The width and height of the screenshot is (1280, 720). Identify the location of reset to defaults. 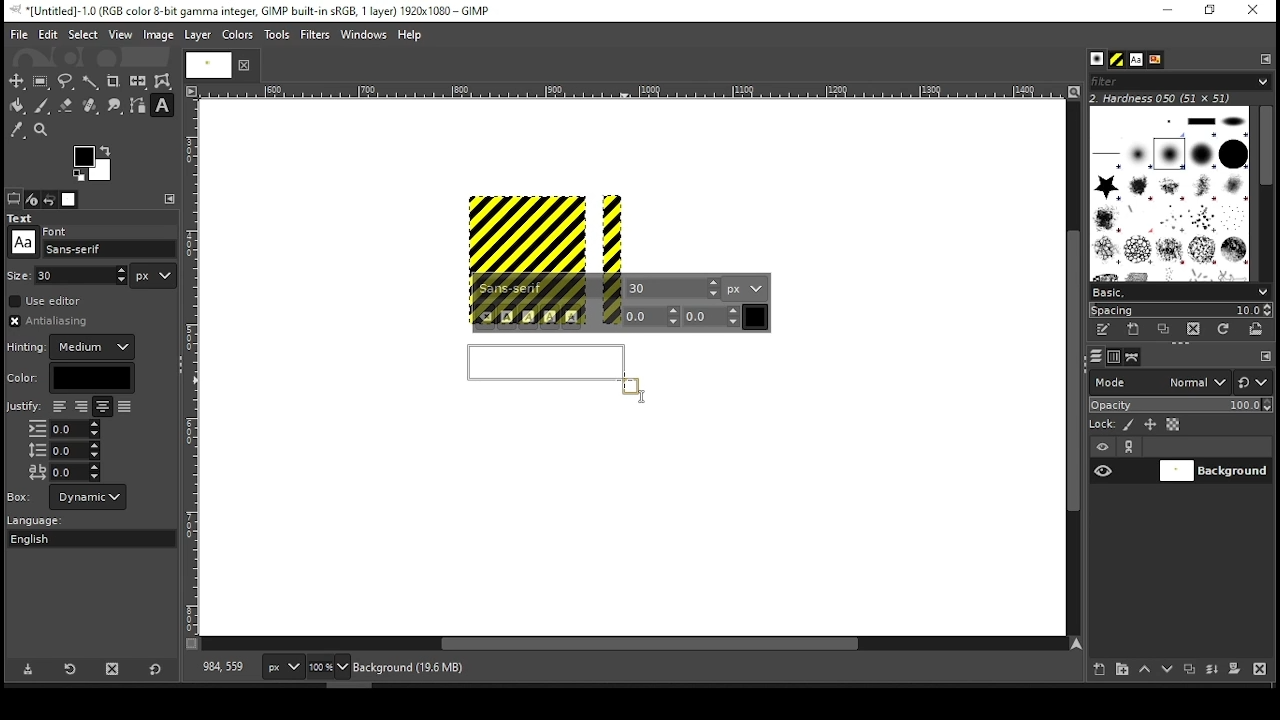
(156, 670).